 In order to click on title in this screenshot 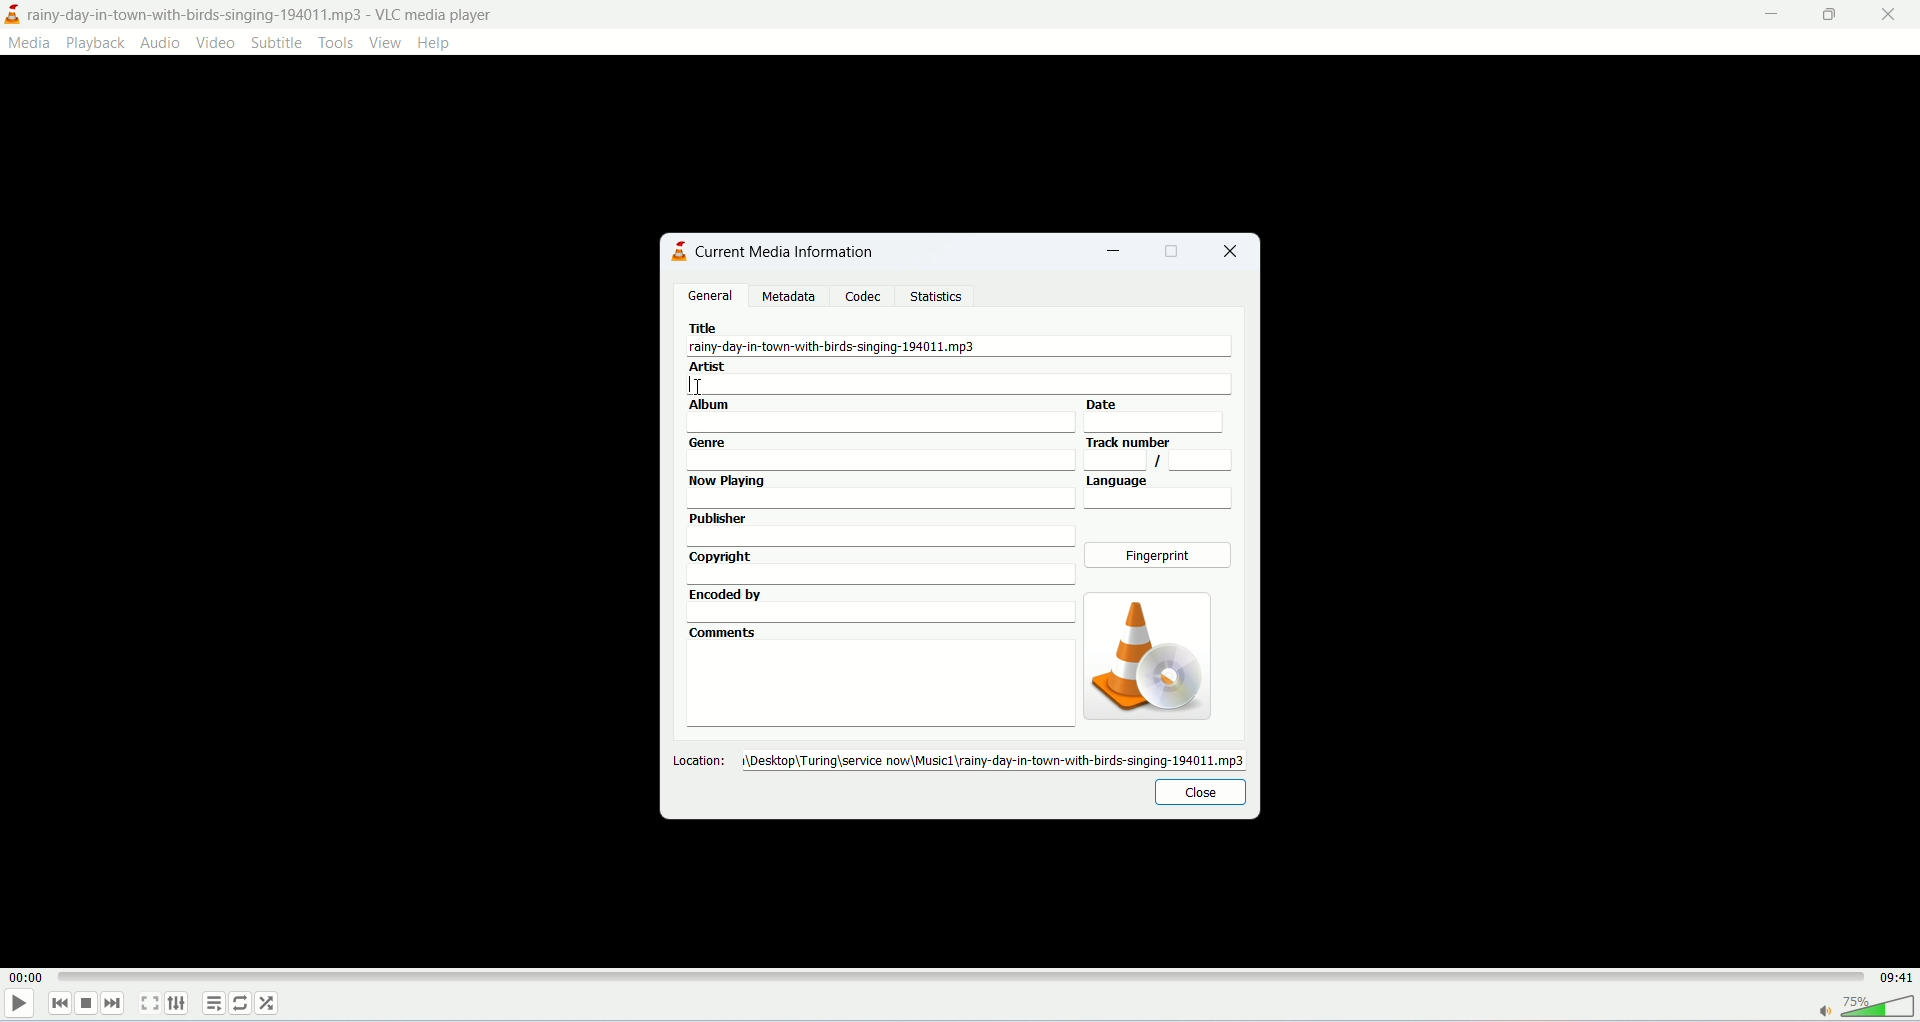, I will do `click(267, 14)`.